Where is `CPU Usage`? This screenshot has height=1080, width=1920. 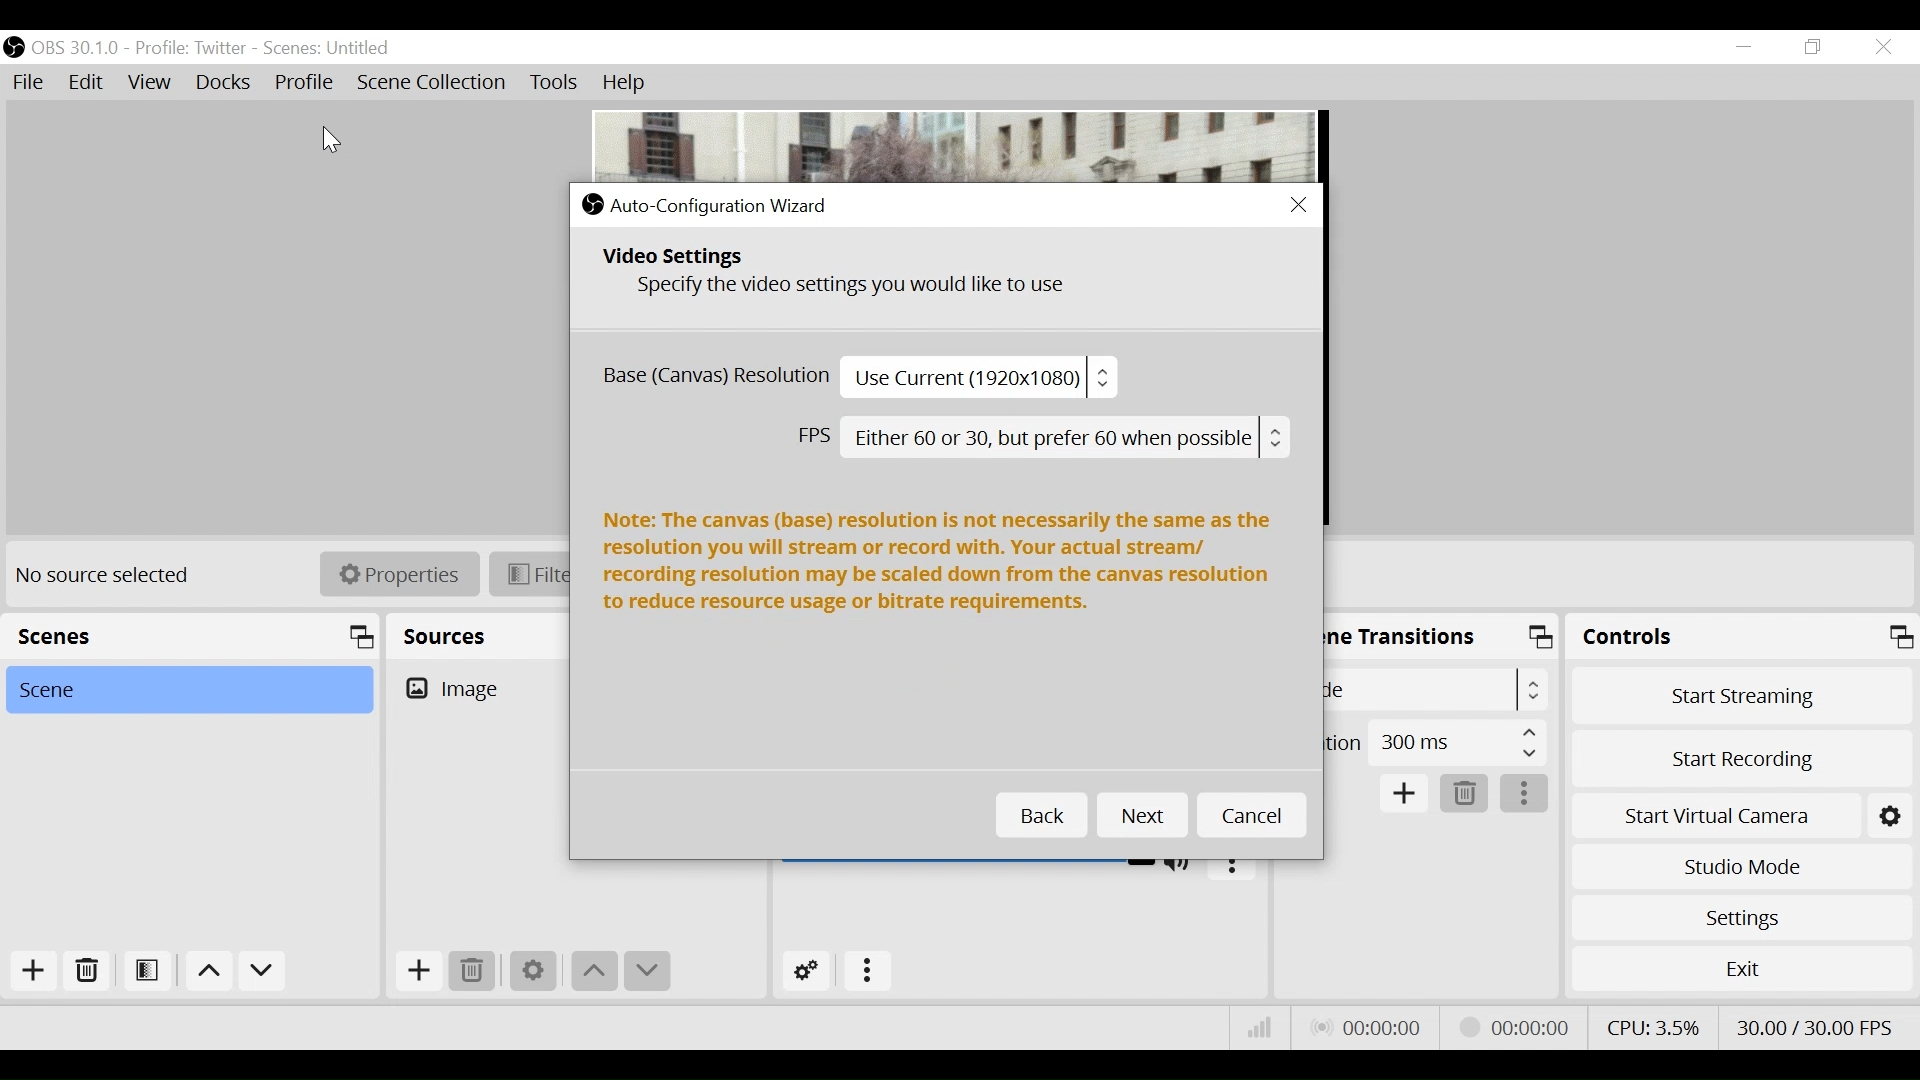
CPU Usage is located at coordinates (1655, 1025).